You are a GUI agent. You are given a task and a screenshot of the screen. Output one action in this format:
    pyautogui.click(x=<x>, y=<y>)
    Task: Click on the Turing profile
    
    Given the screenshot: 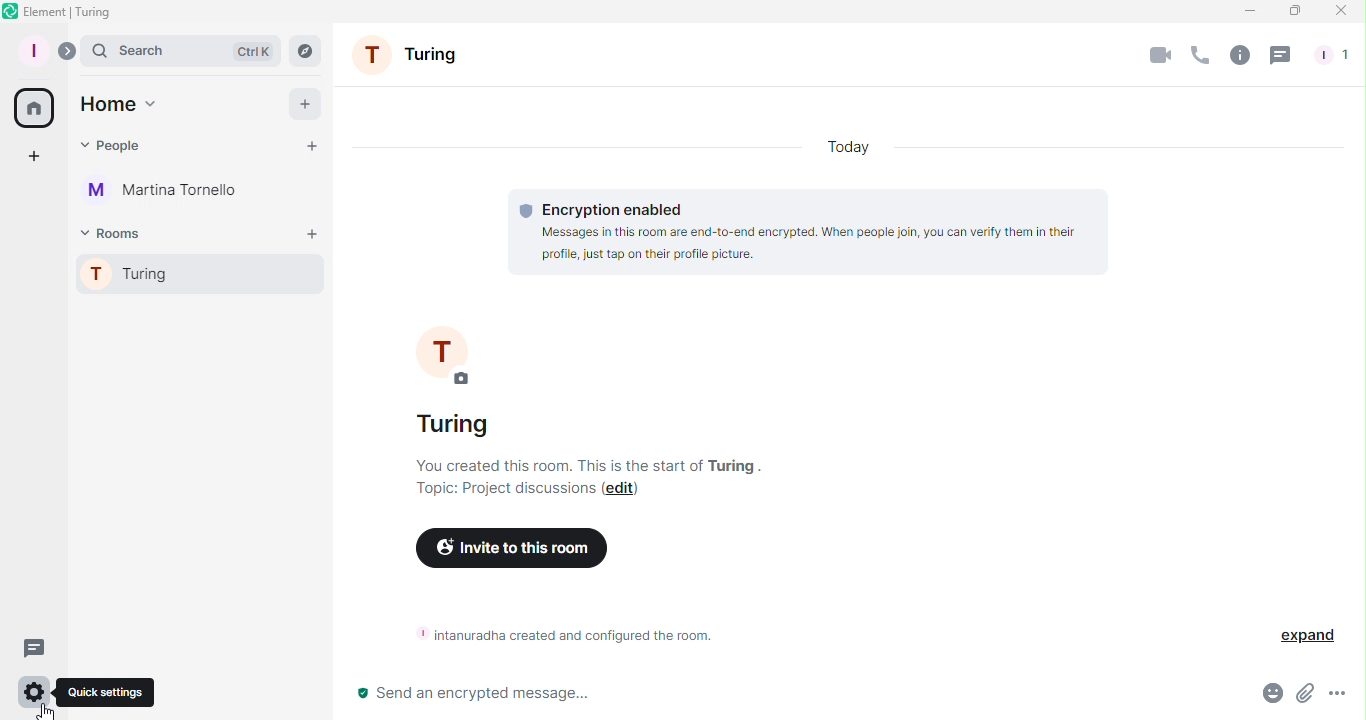 What is the action you would take?
    pyautogui.click(x=454, y=352)
    